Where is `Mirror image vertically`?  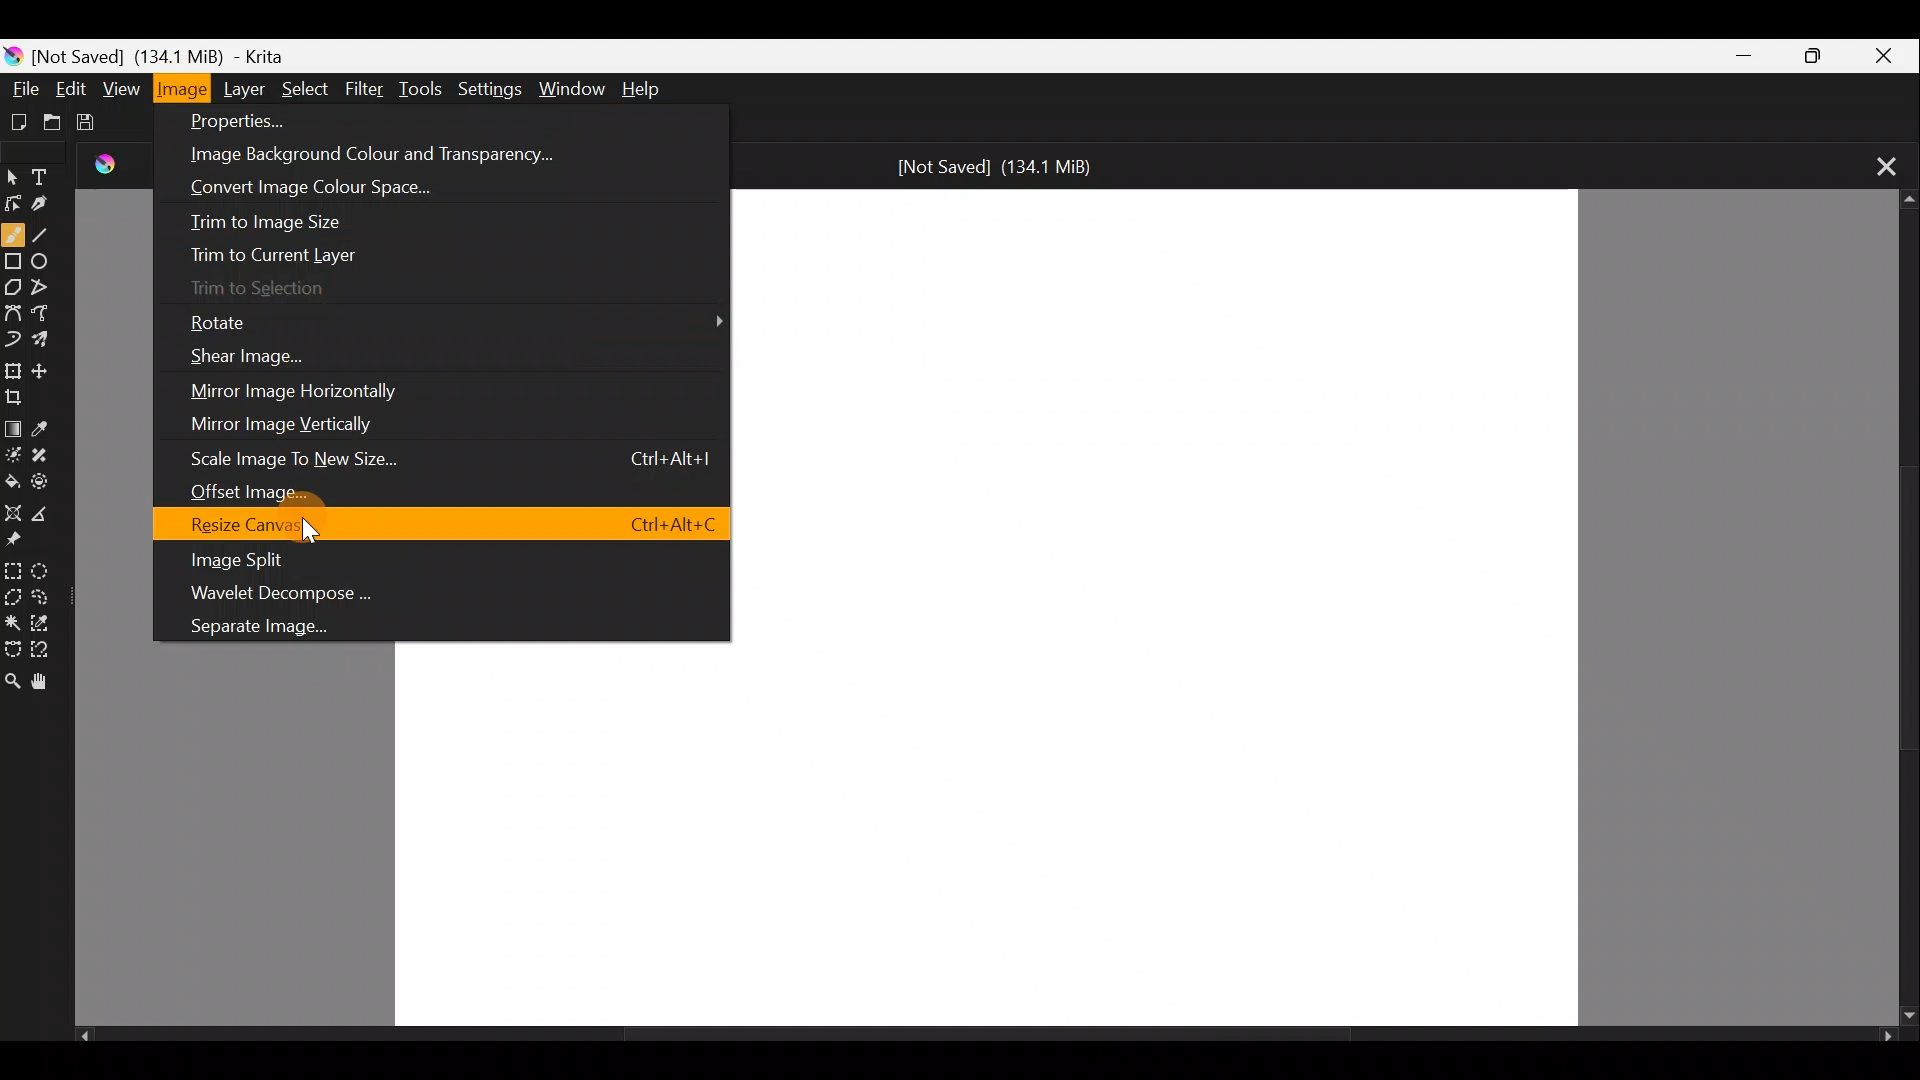 Mirror image vertically is located at coordinates (292, 426).